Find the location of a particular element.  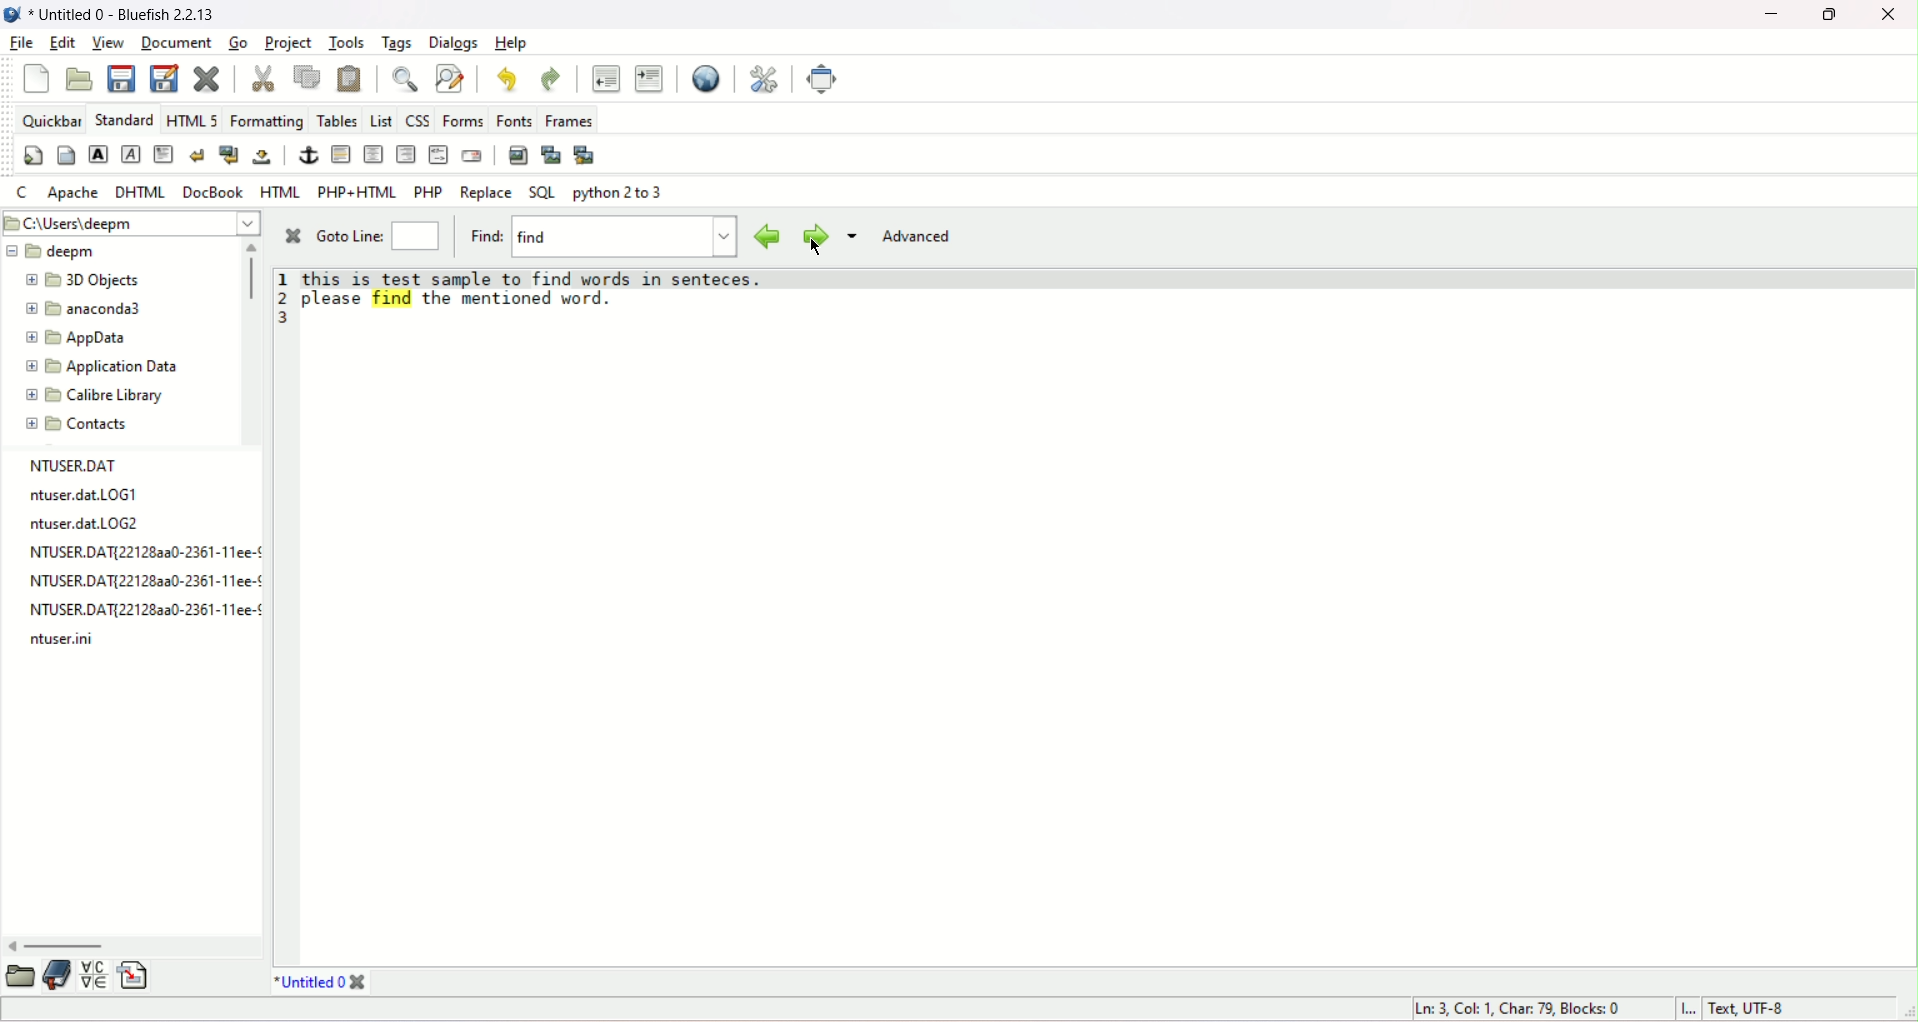

paste is located at coordinates (351, 79).